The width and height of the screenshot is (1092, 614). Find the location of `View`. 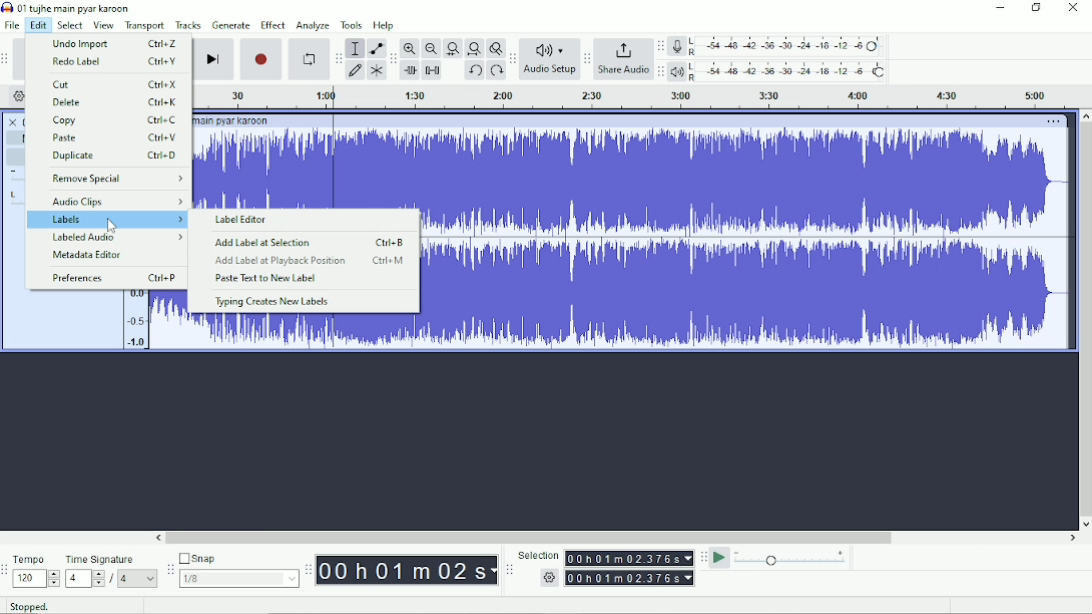

View is located at coordinates (104, 25).